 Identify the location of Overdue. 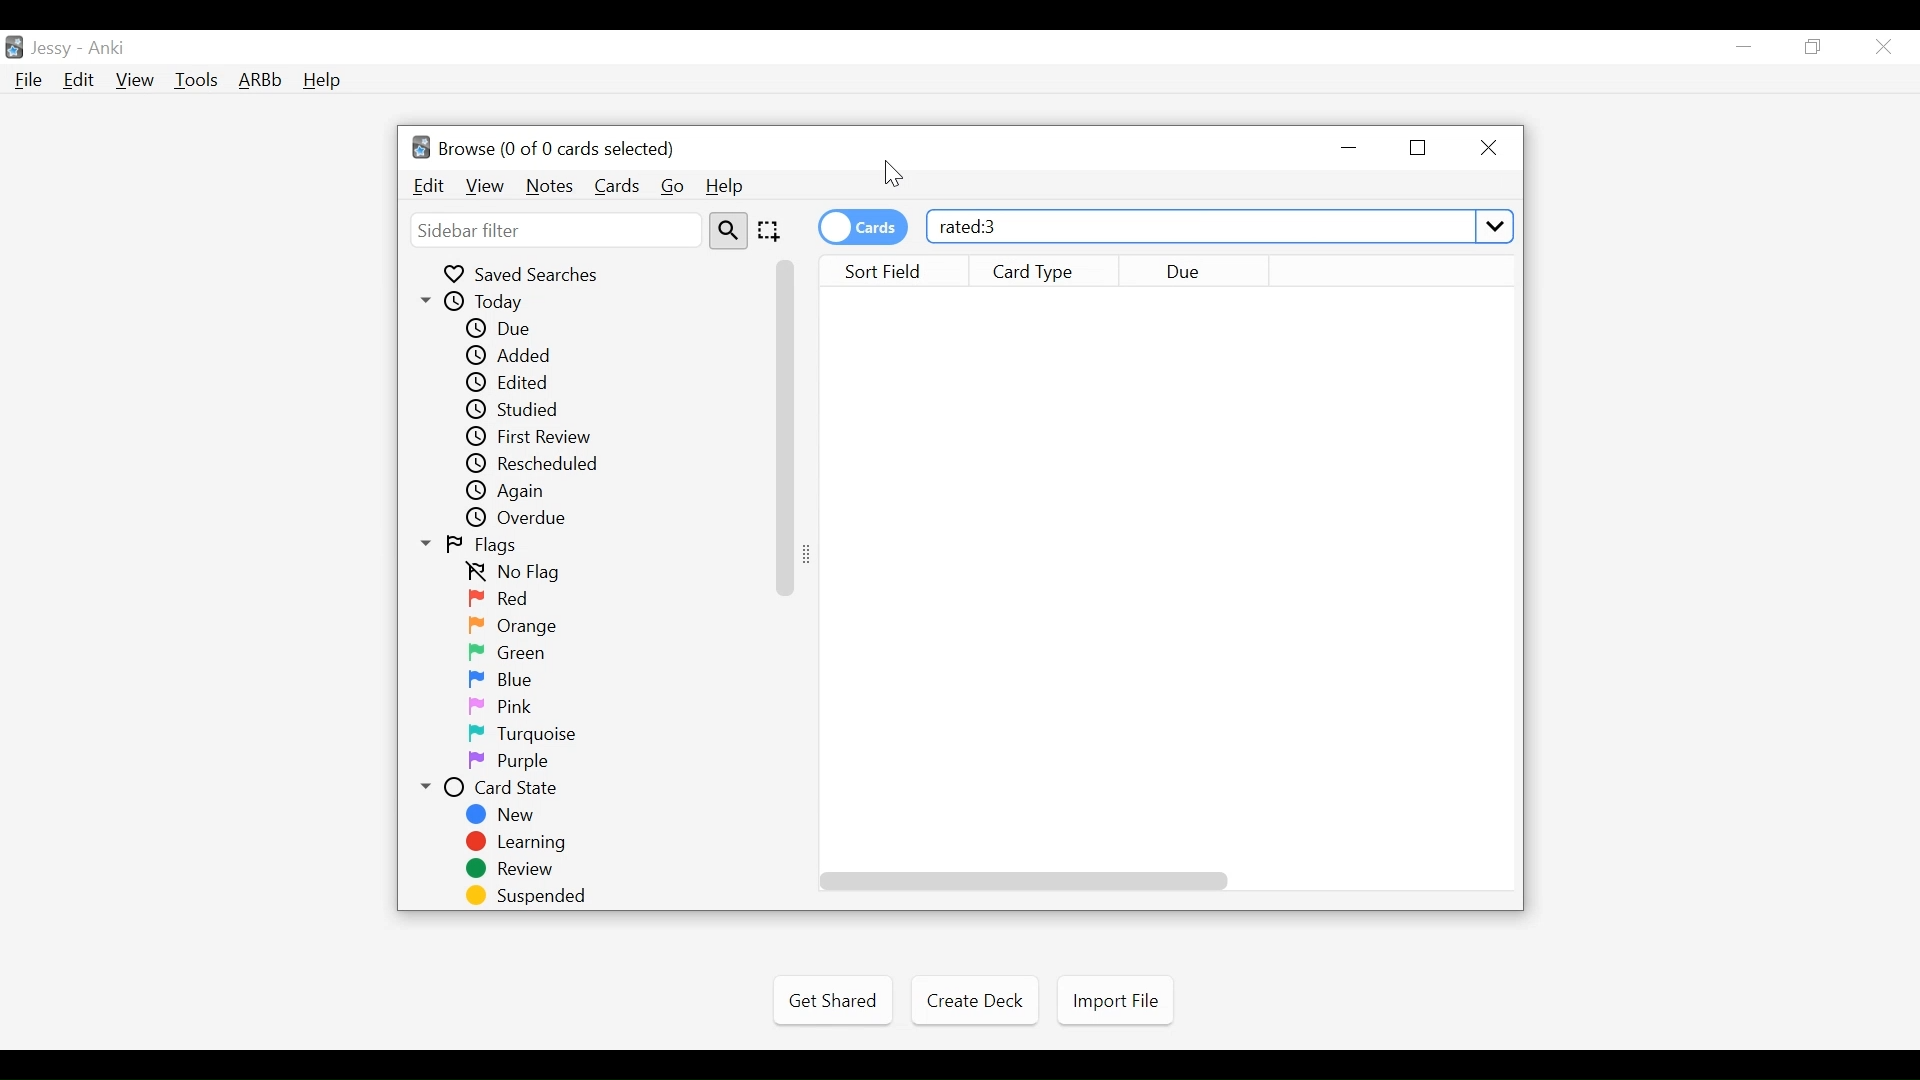
(524, 519).